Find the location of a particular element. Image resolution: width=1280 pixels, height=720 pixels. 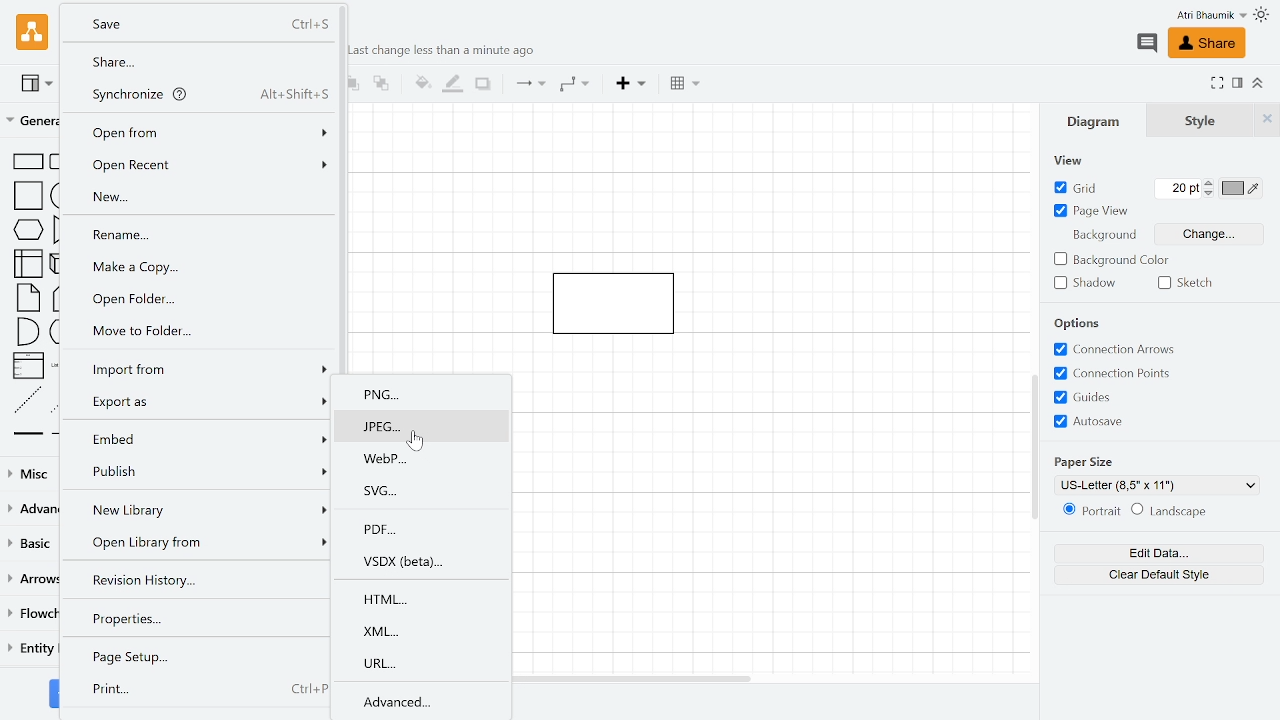

Open library form is located at coordinates (200, 544).